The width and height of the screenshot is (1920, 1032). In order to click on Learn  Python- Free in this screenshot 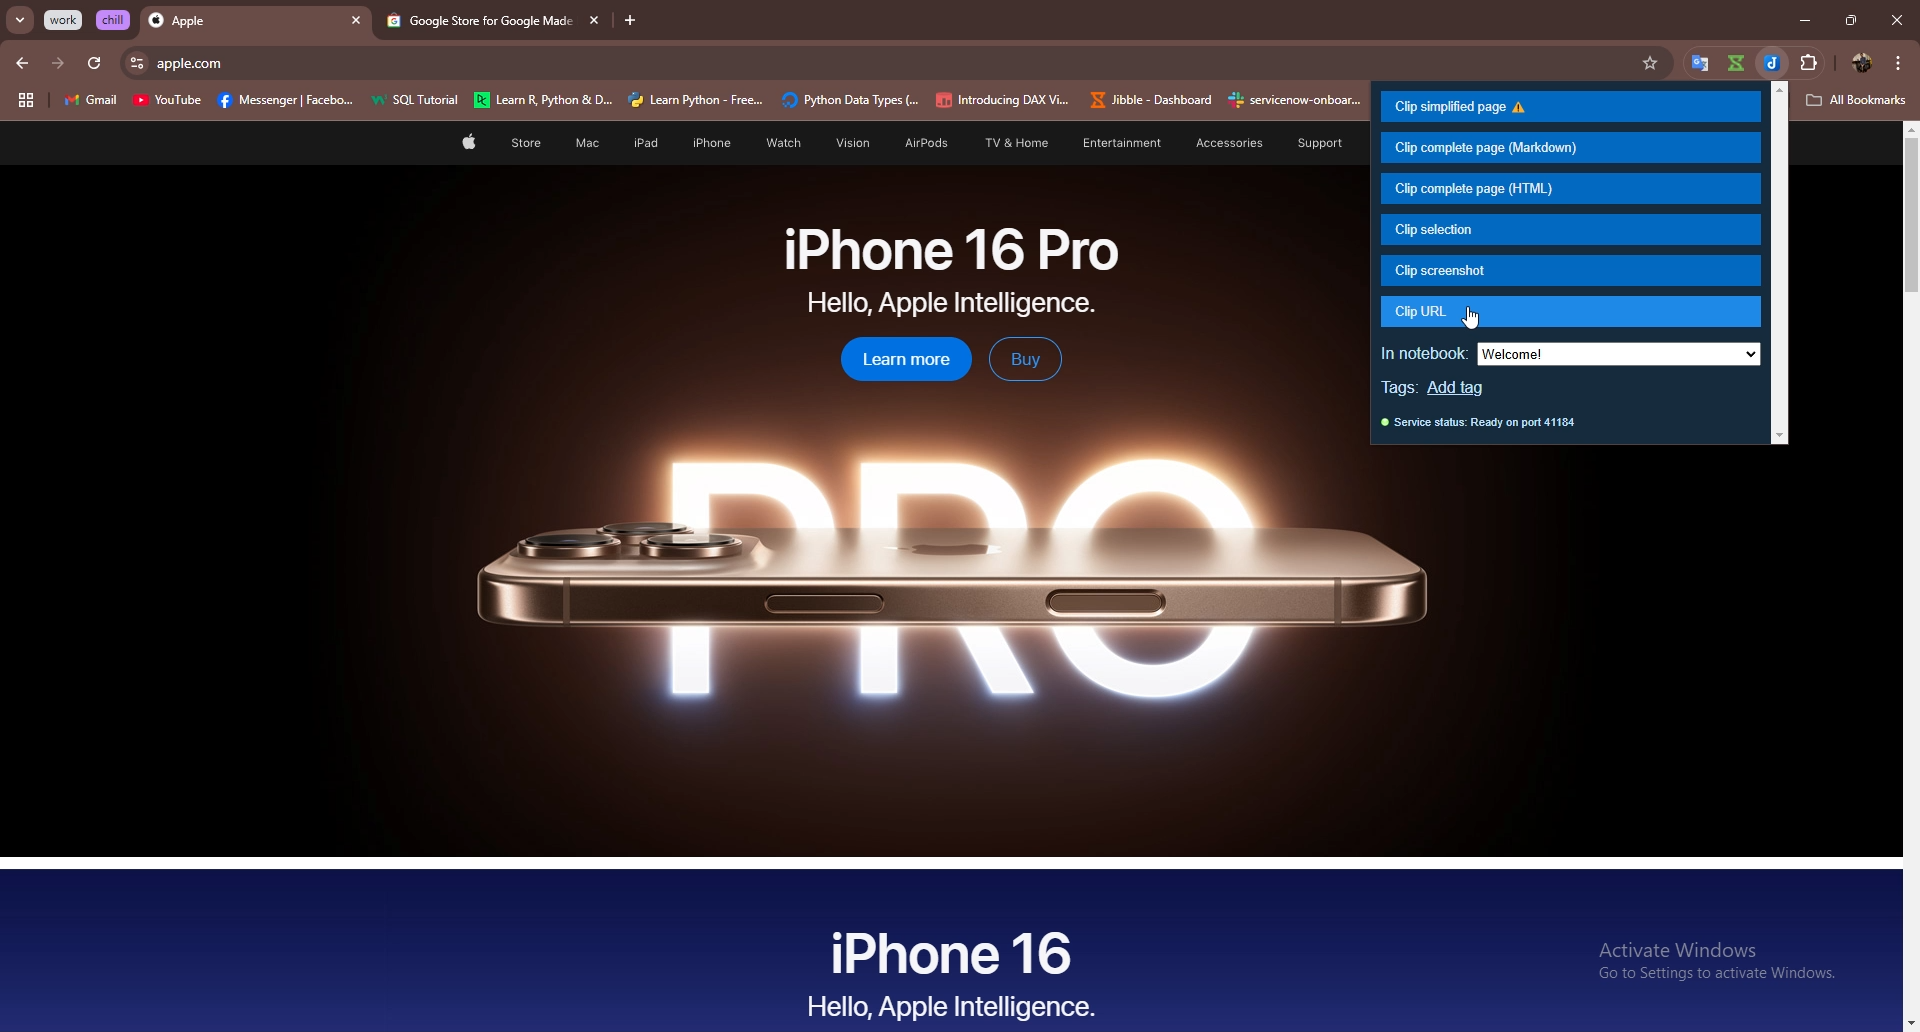, I will do `click(697, 100)`.